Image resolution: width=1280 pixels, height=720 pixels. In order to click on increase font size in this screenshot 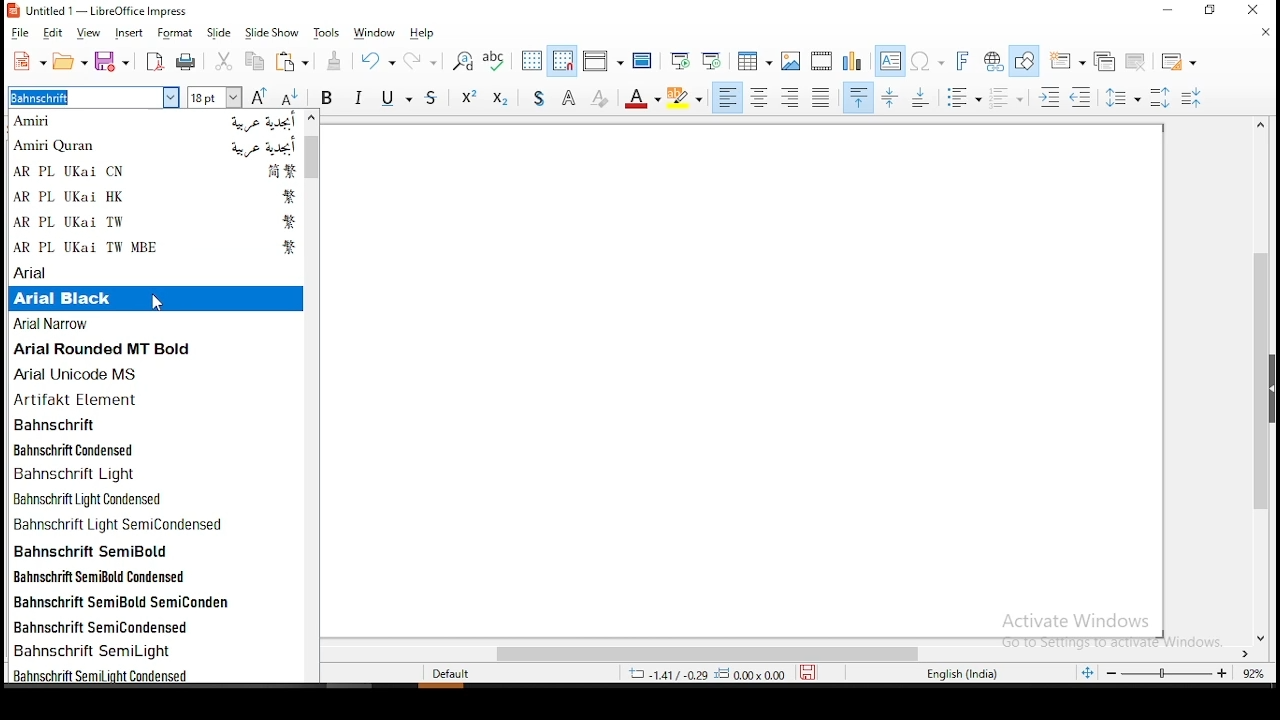, I will do `click(259, 96)`.